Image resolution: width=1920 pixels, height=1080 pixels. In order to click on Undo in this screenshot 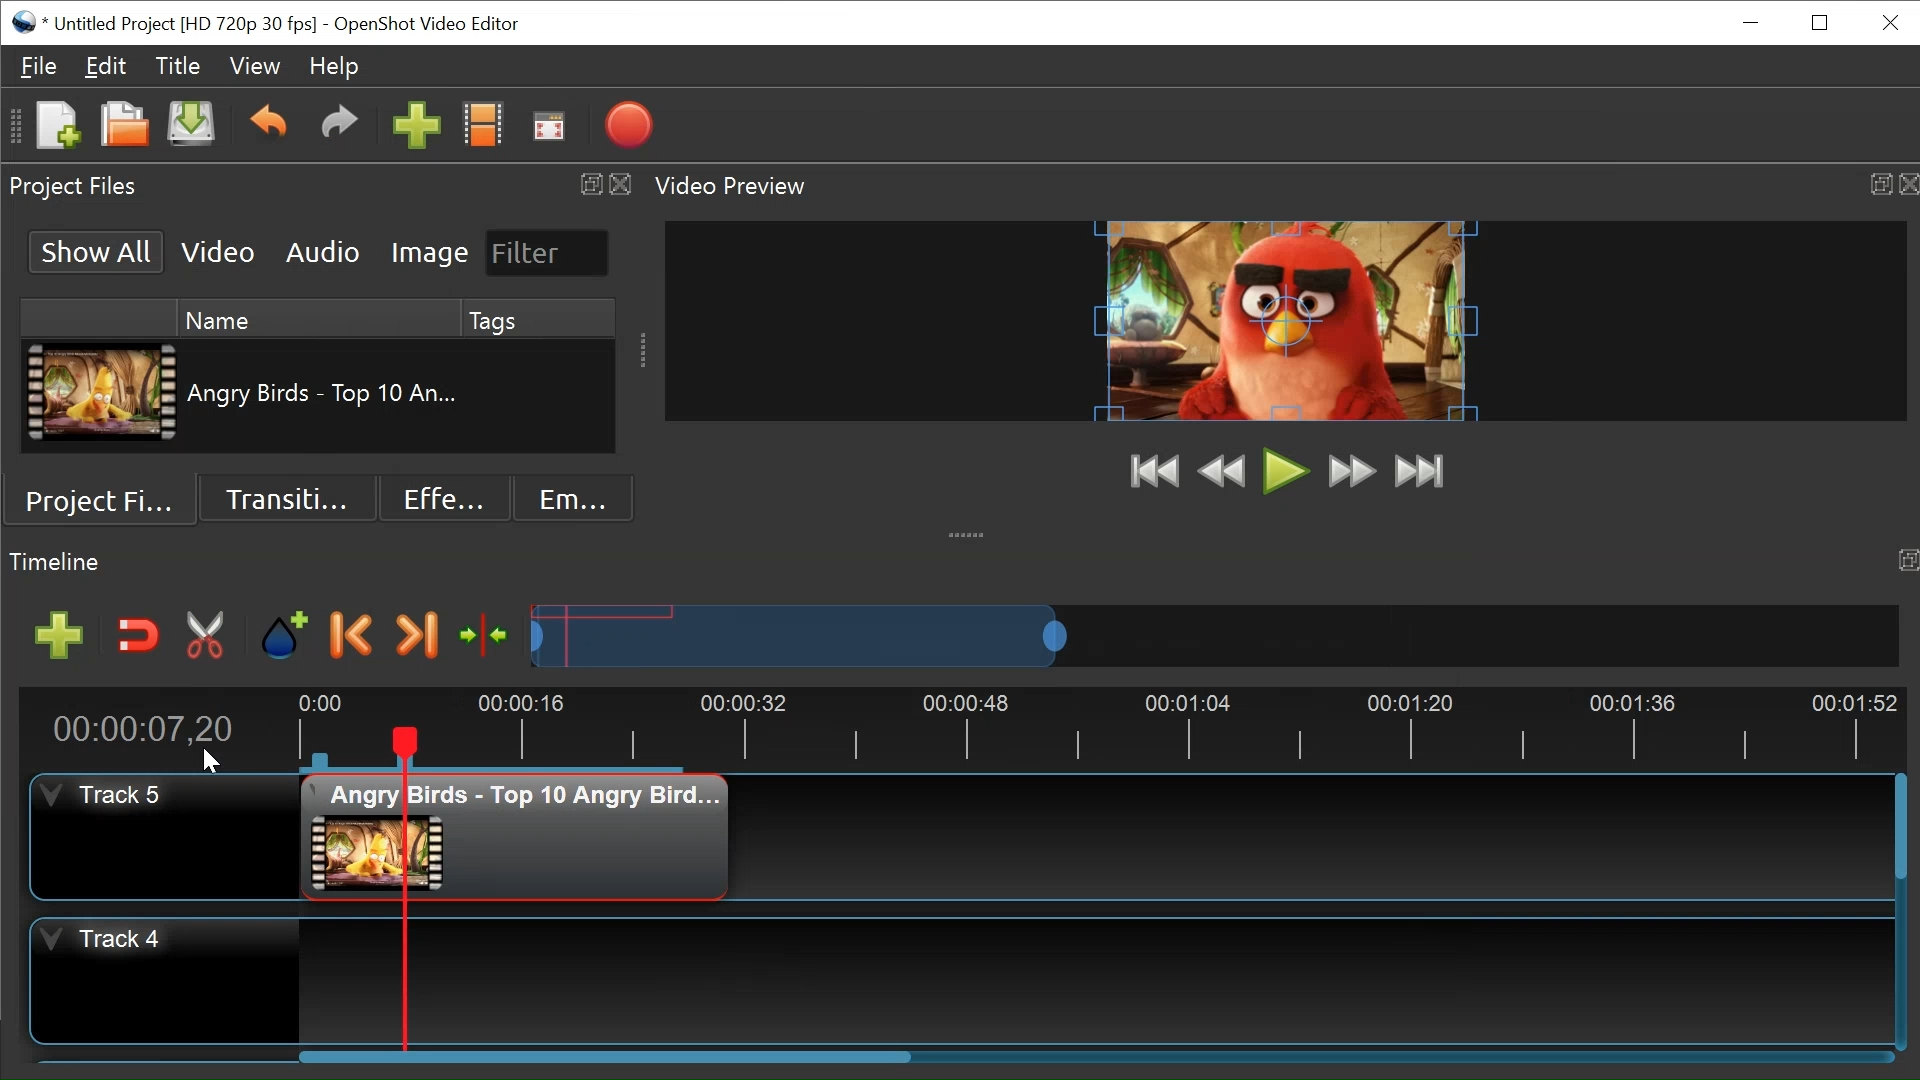, I will do `click(271, 127)`.